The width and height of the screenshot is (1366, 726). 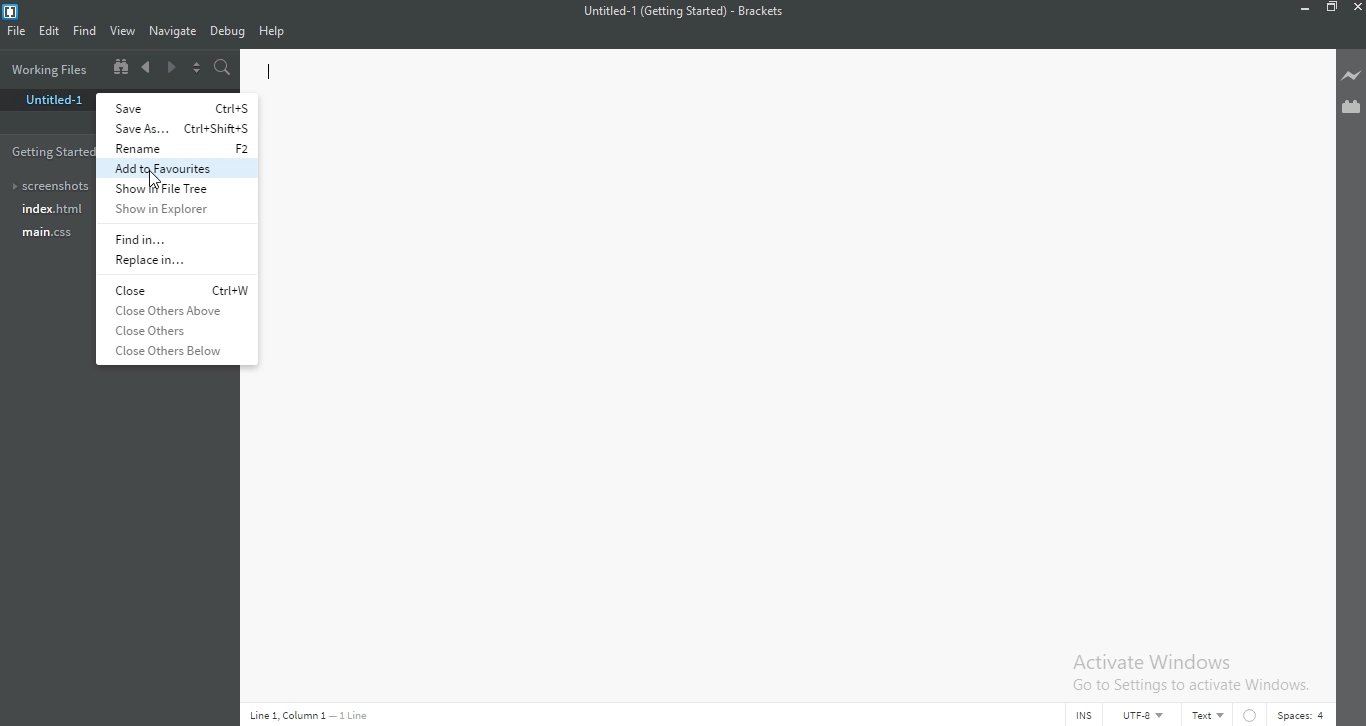 I want to click on Help, so click(x=275, y=33).